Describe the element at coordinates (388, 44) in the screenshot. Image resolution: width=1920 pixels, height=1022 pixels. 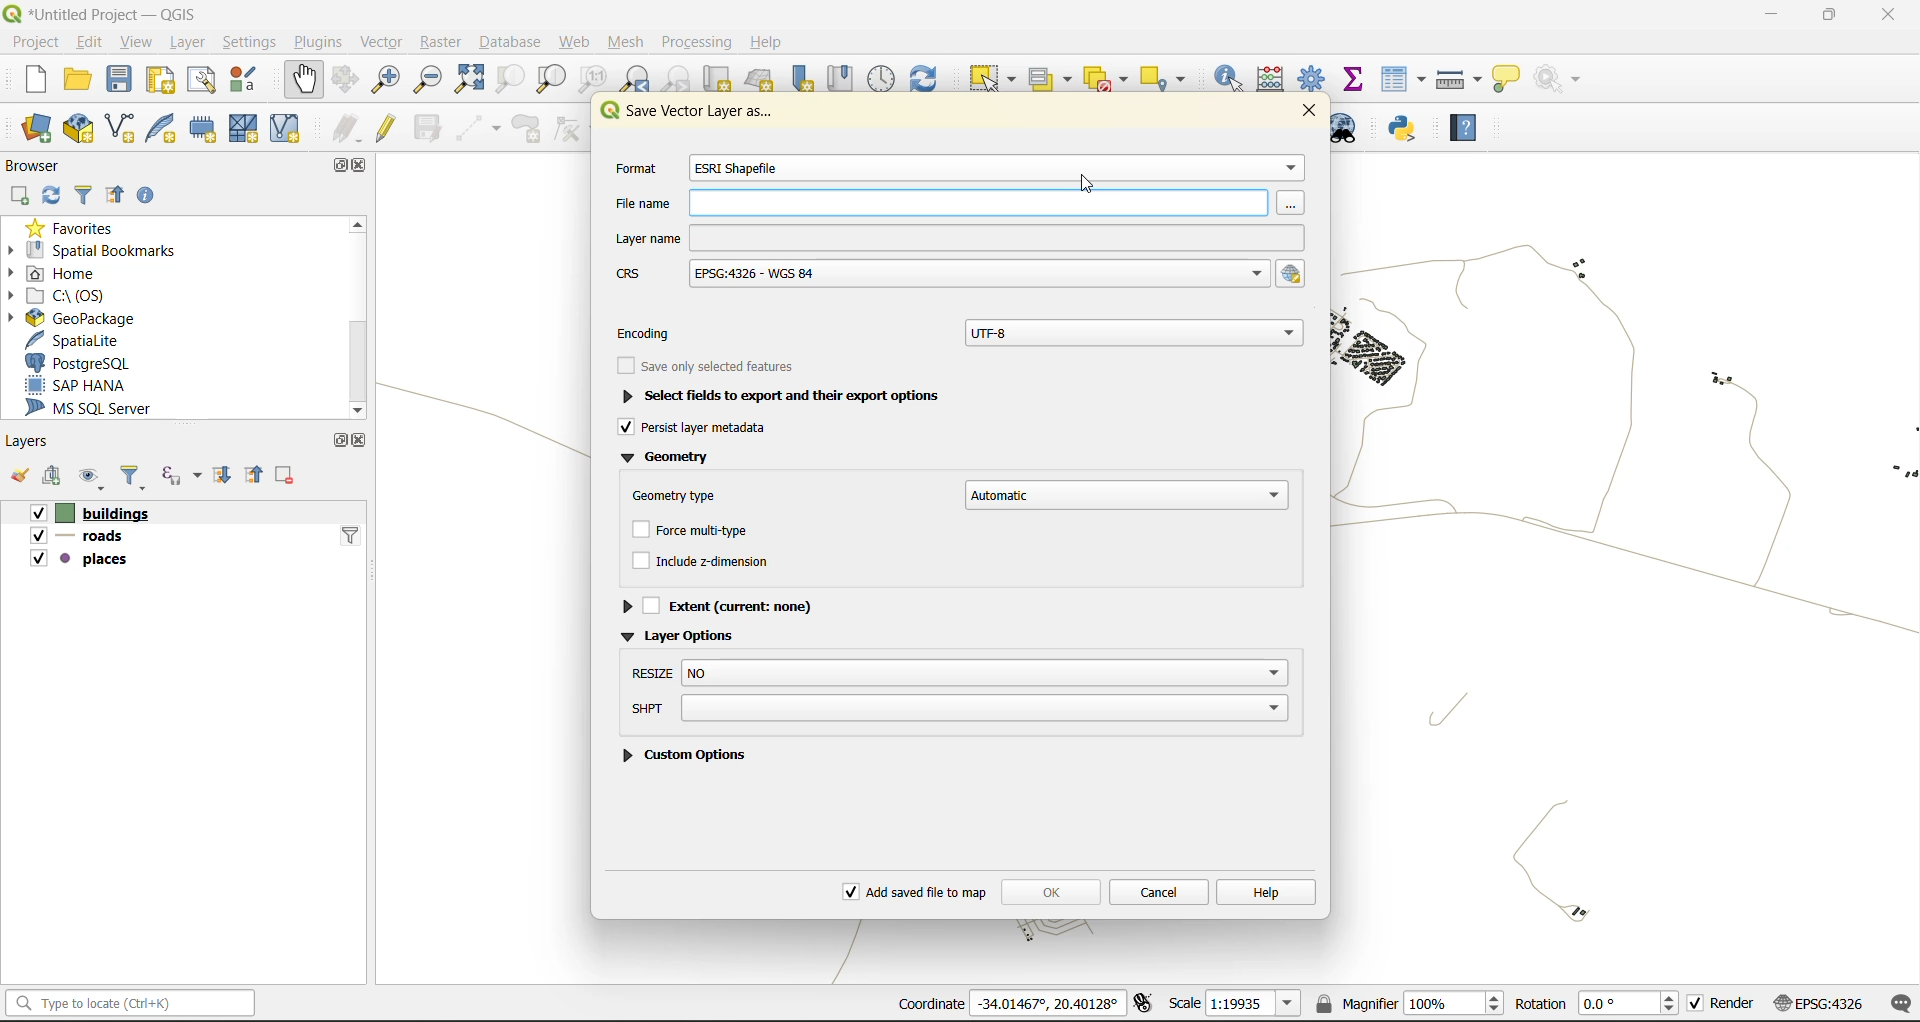
I see `vector` at that location.